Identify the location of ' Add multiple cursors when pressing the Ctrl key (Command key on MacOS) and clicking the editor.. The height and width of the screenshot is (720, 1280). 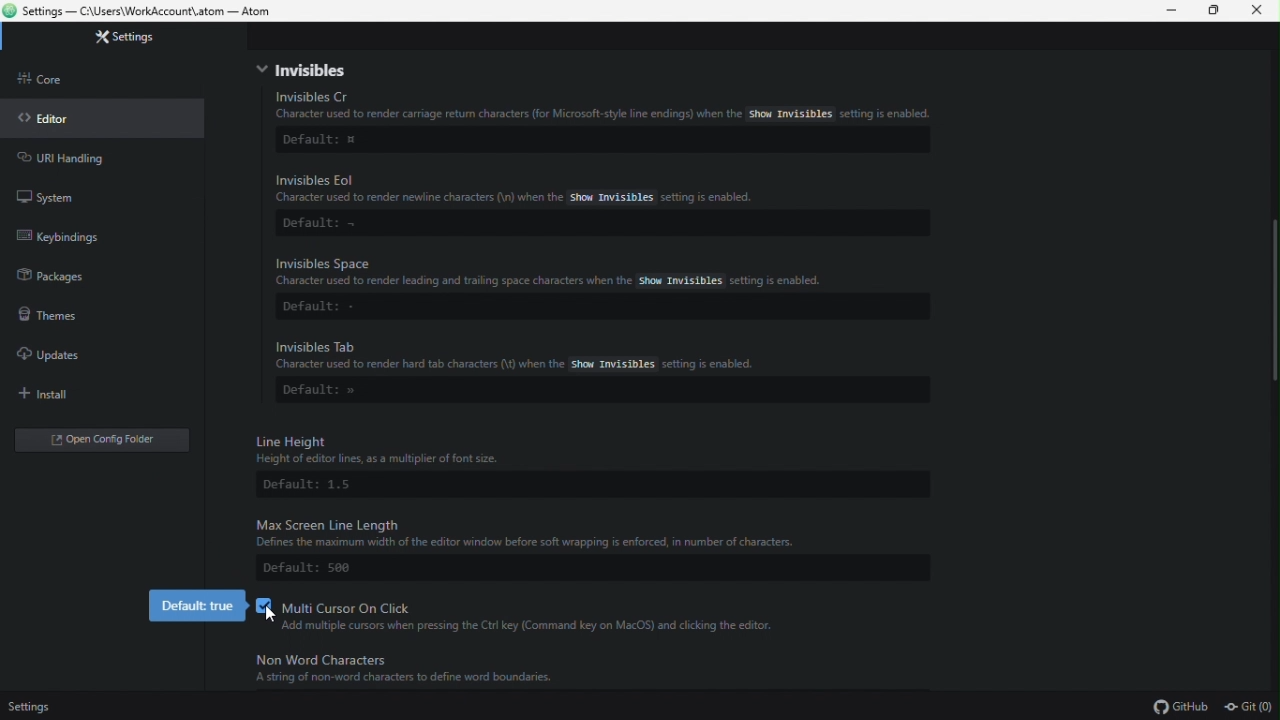
(543, 627).